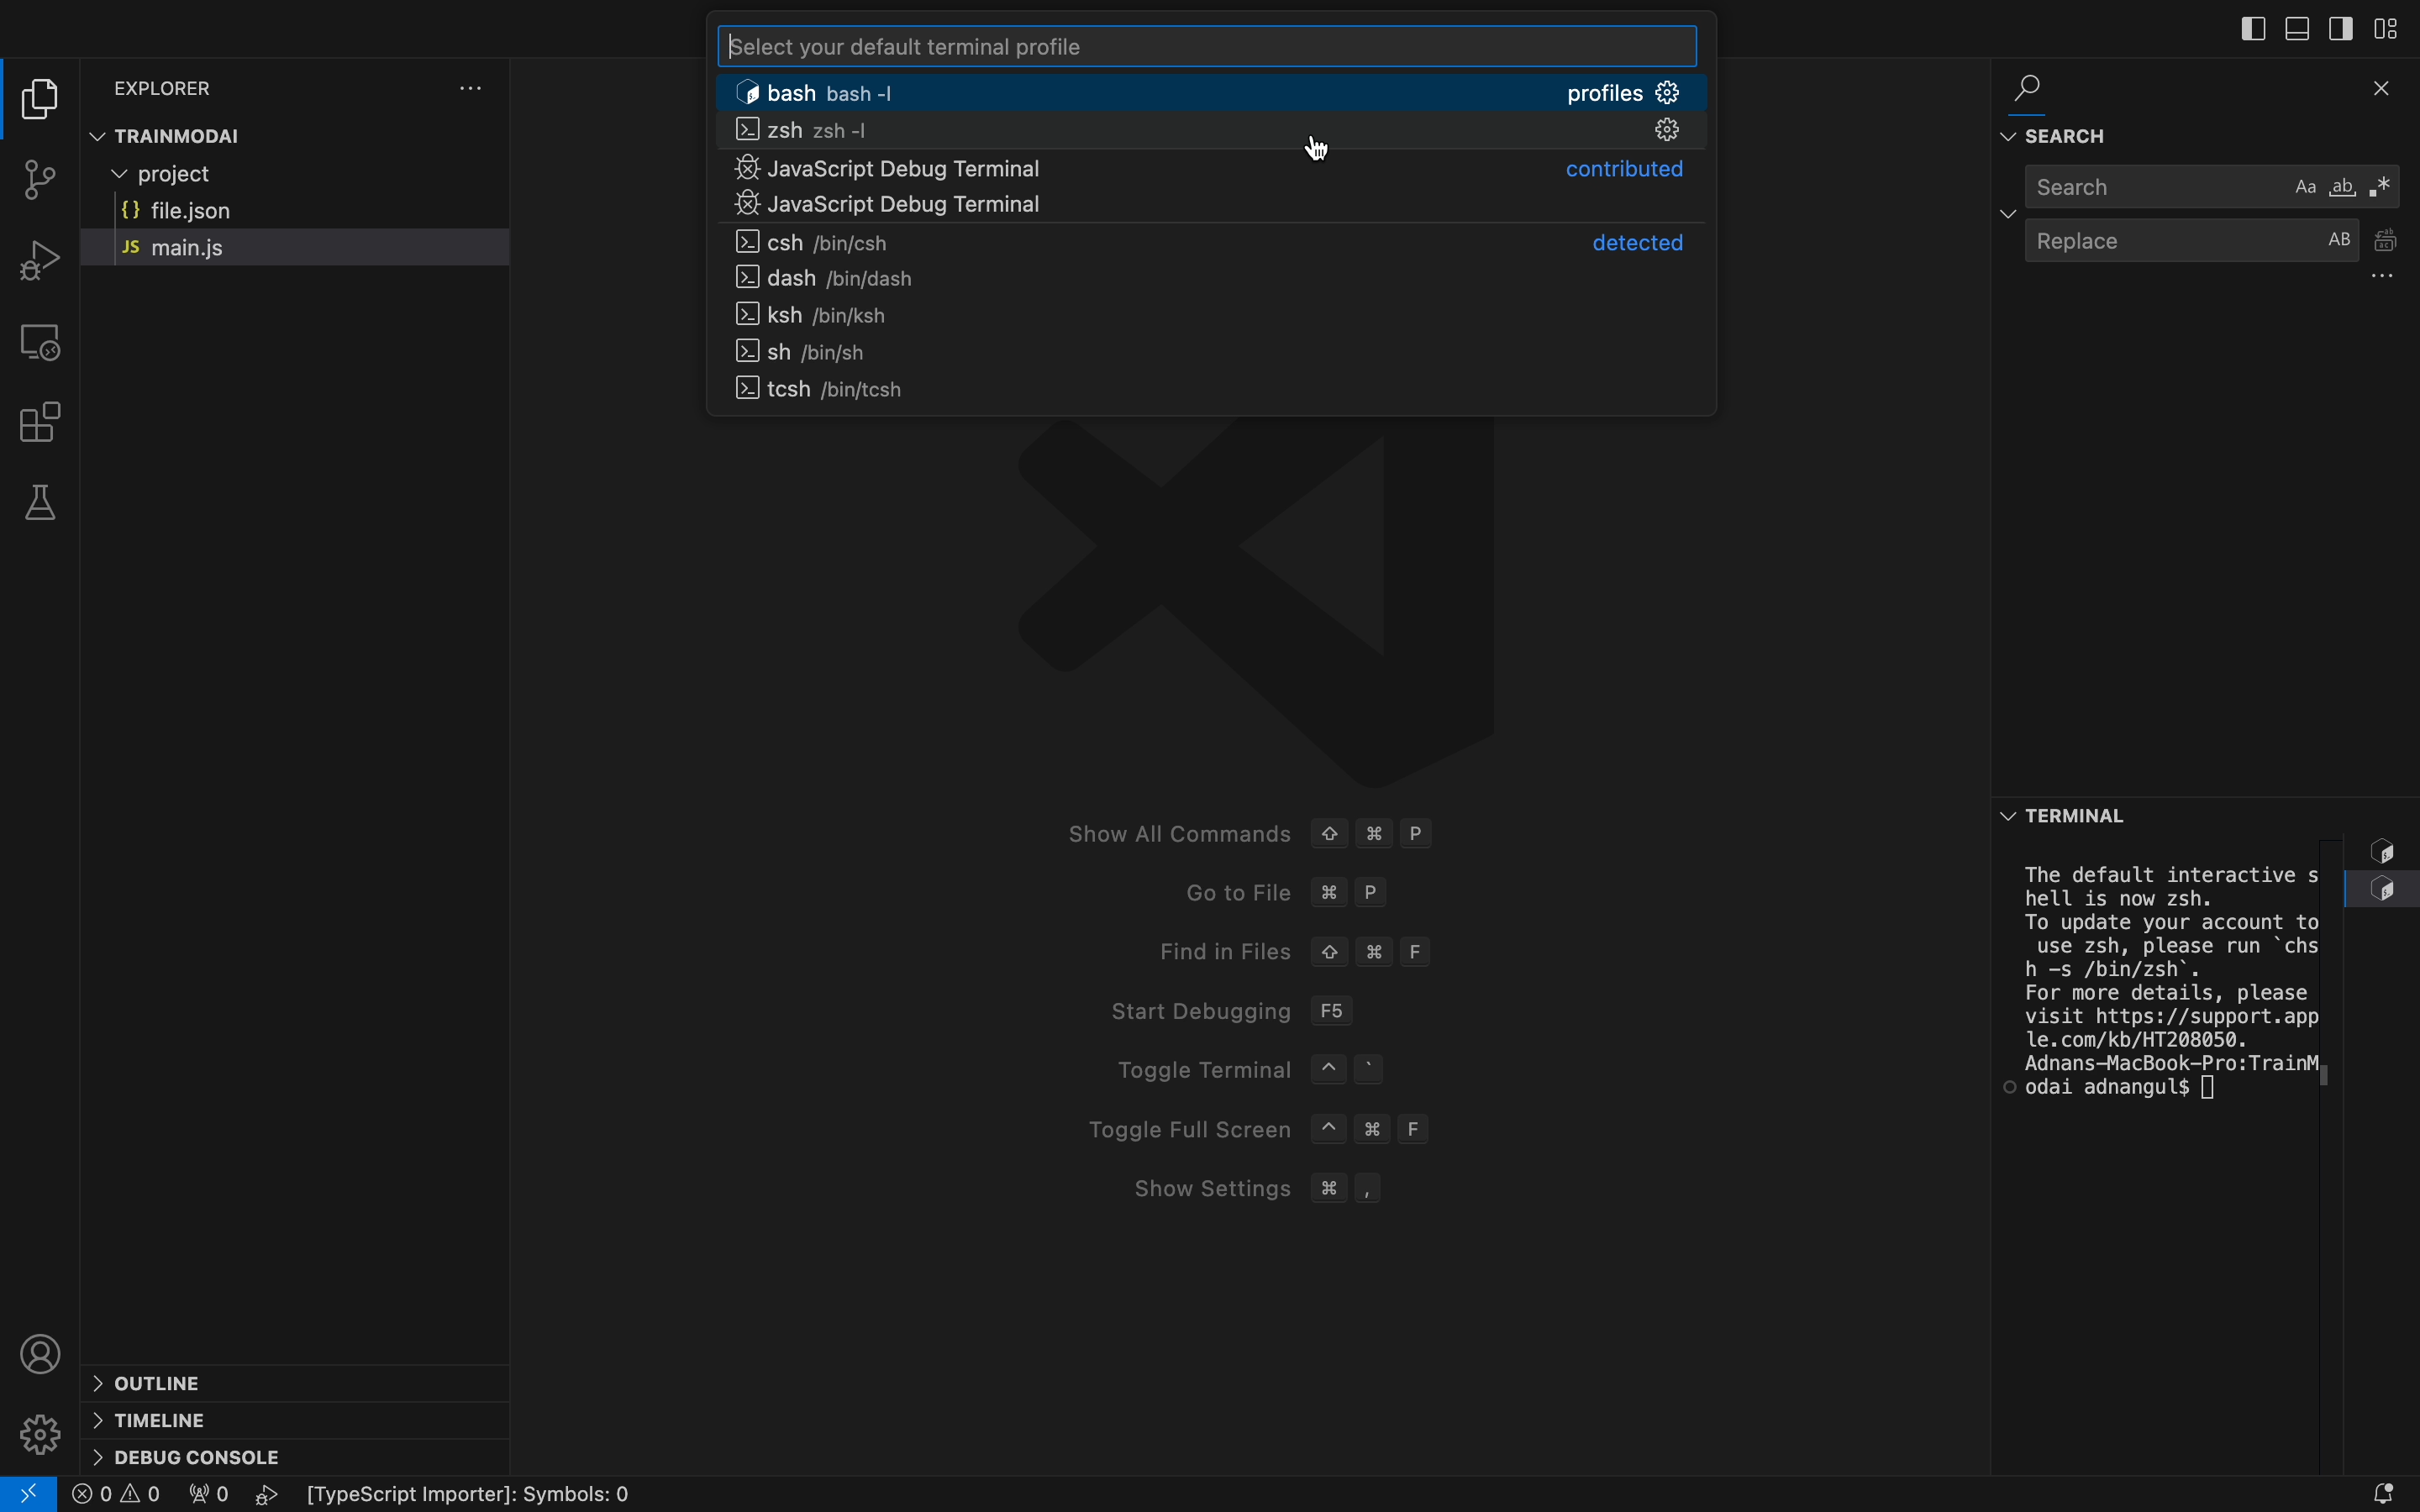 Image resolution: width=2420 pixels, height=1512 pixels. Describe the element at coordinates (1274, 609) in the screenshot. I see `Logo` at that location.